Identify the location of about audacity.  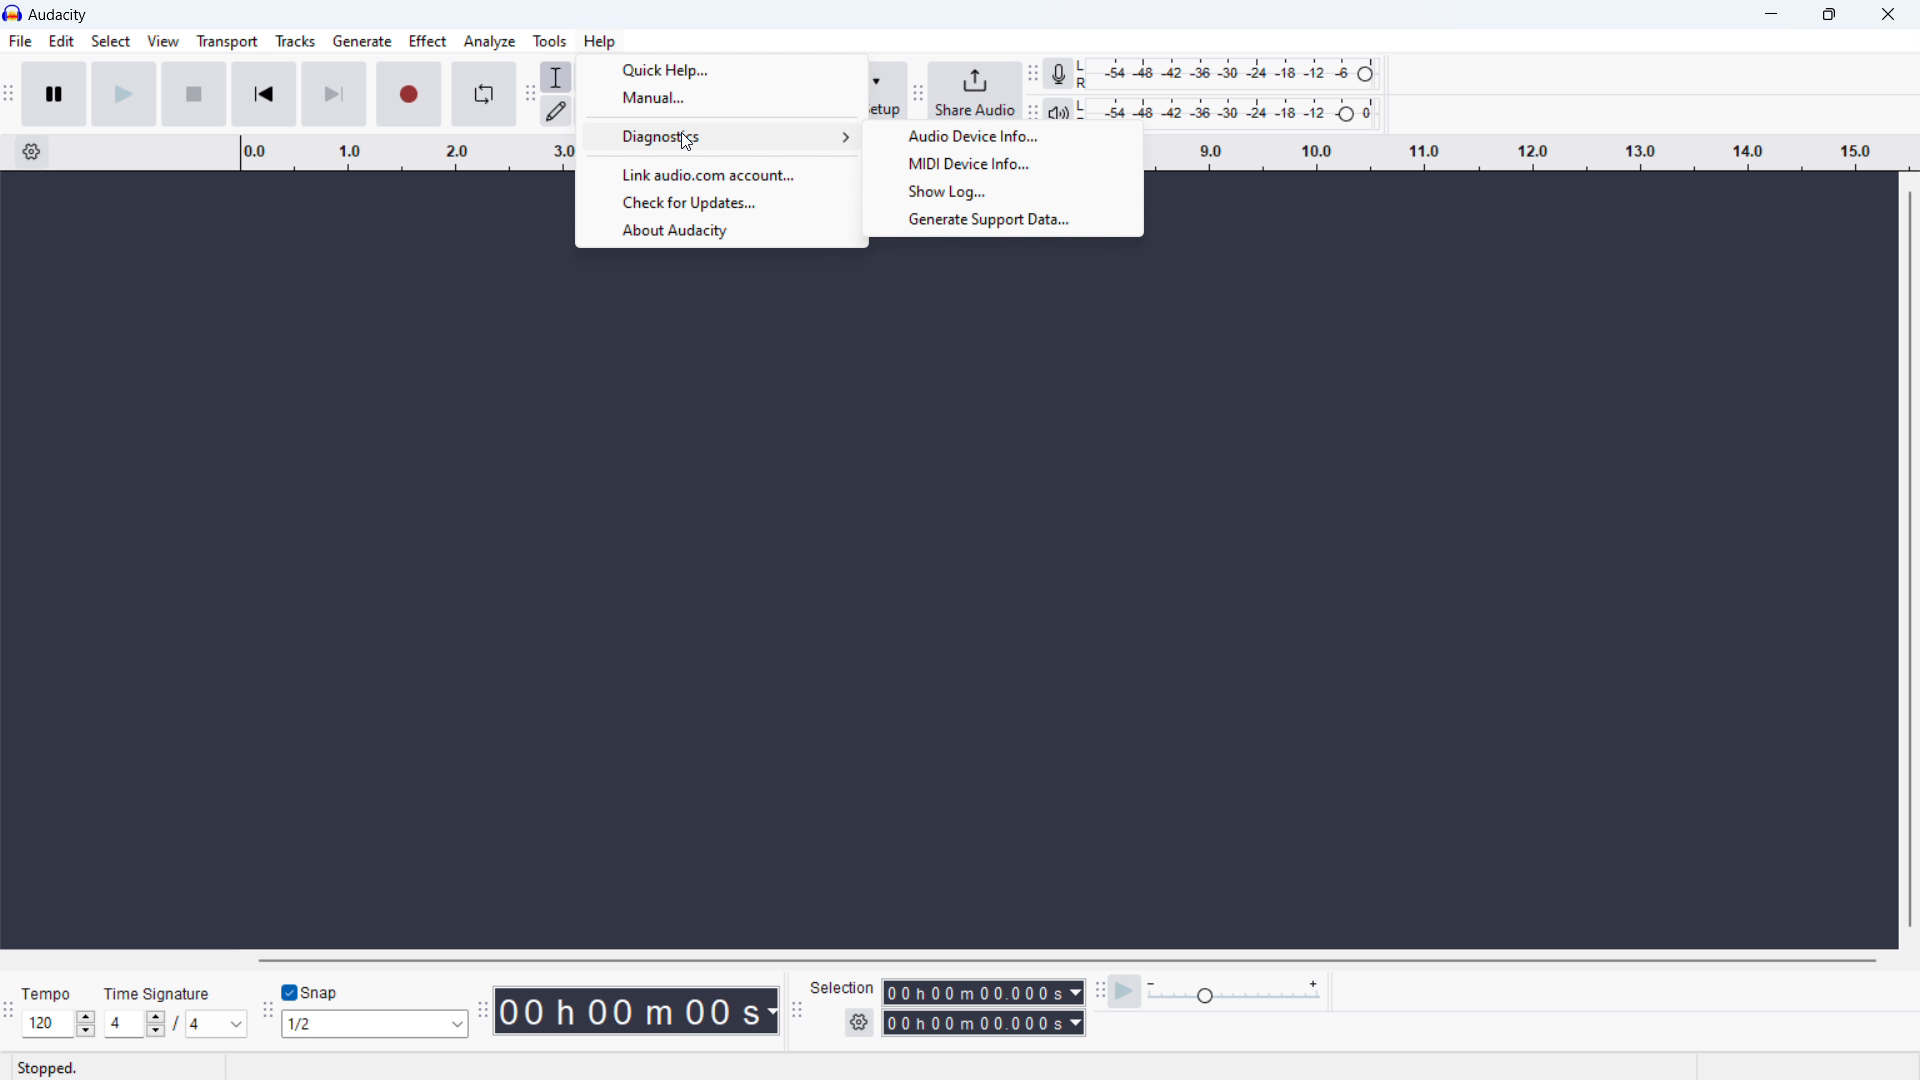
(720, 232).